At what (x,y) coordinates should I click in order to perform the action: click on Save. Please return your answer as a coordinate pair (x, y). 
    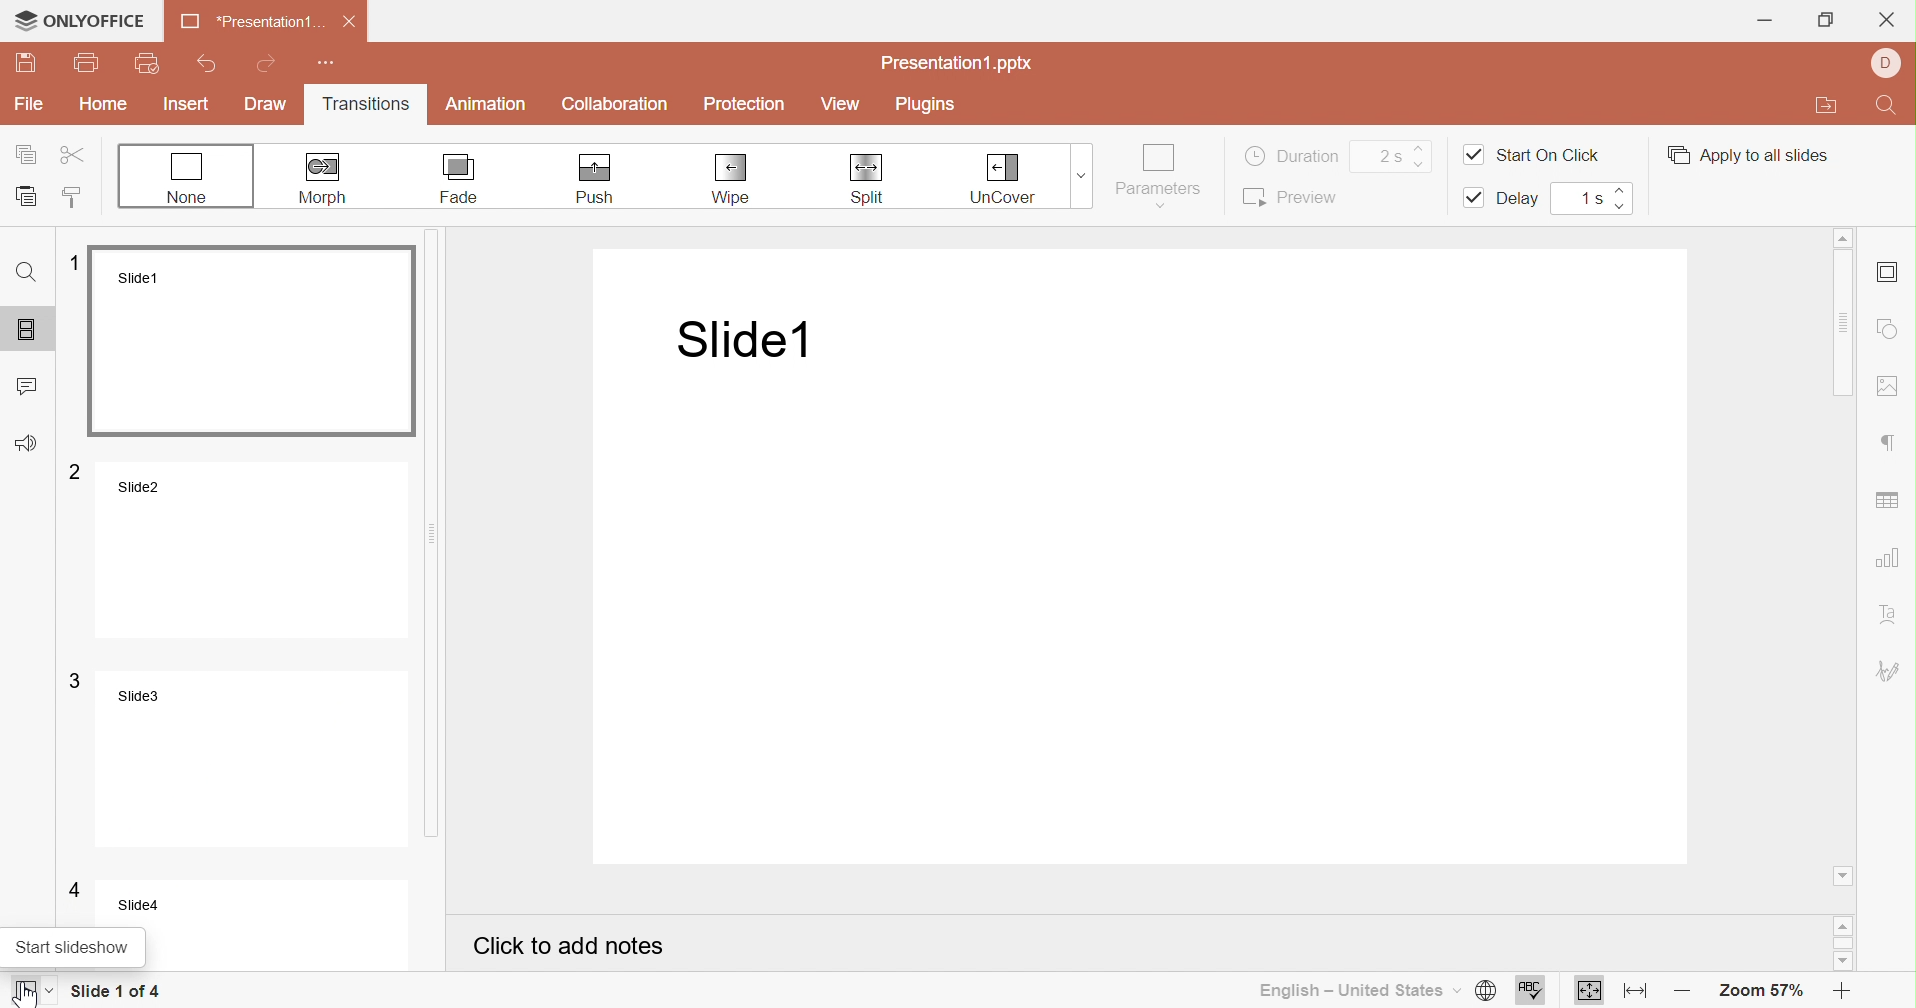
    Looking at the image, I should click on (24, 65).